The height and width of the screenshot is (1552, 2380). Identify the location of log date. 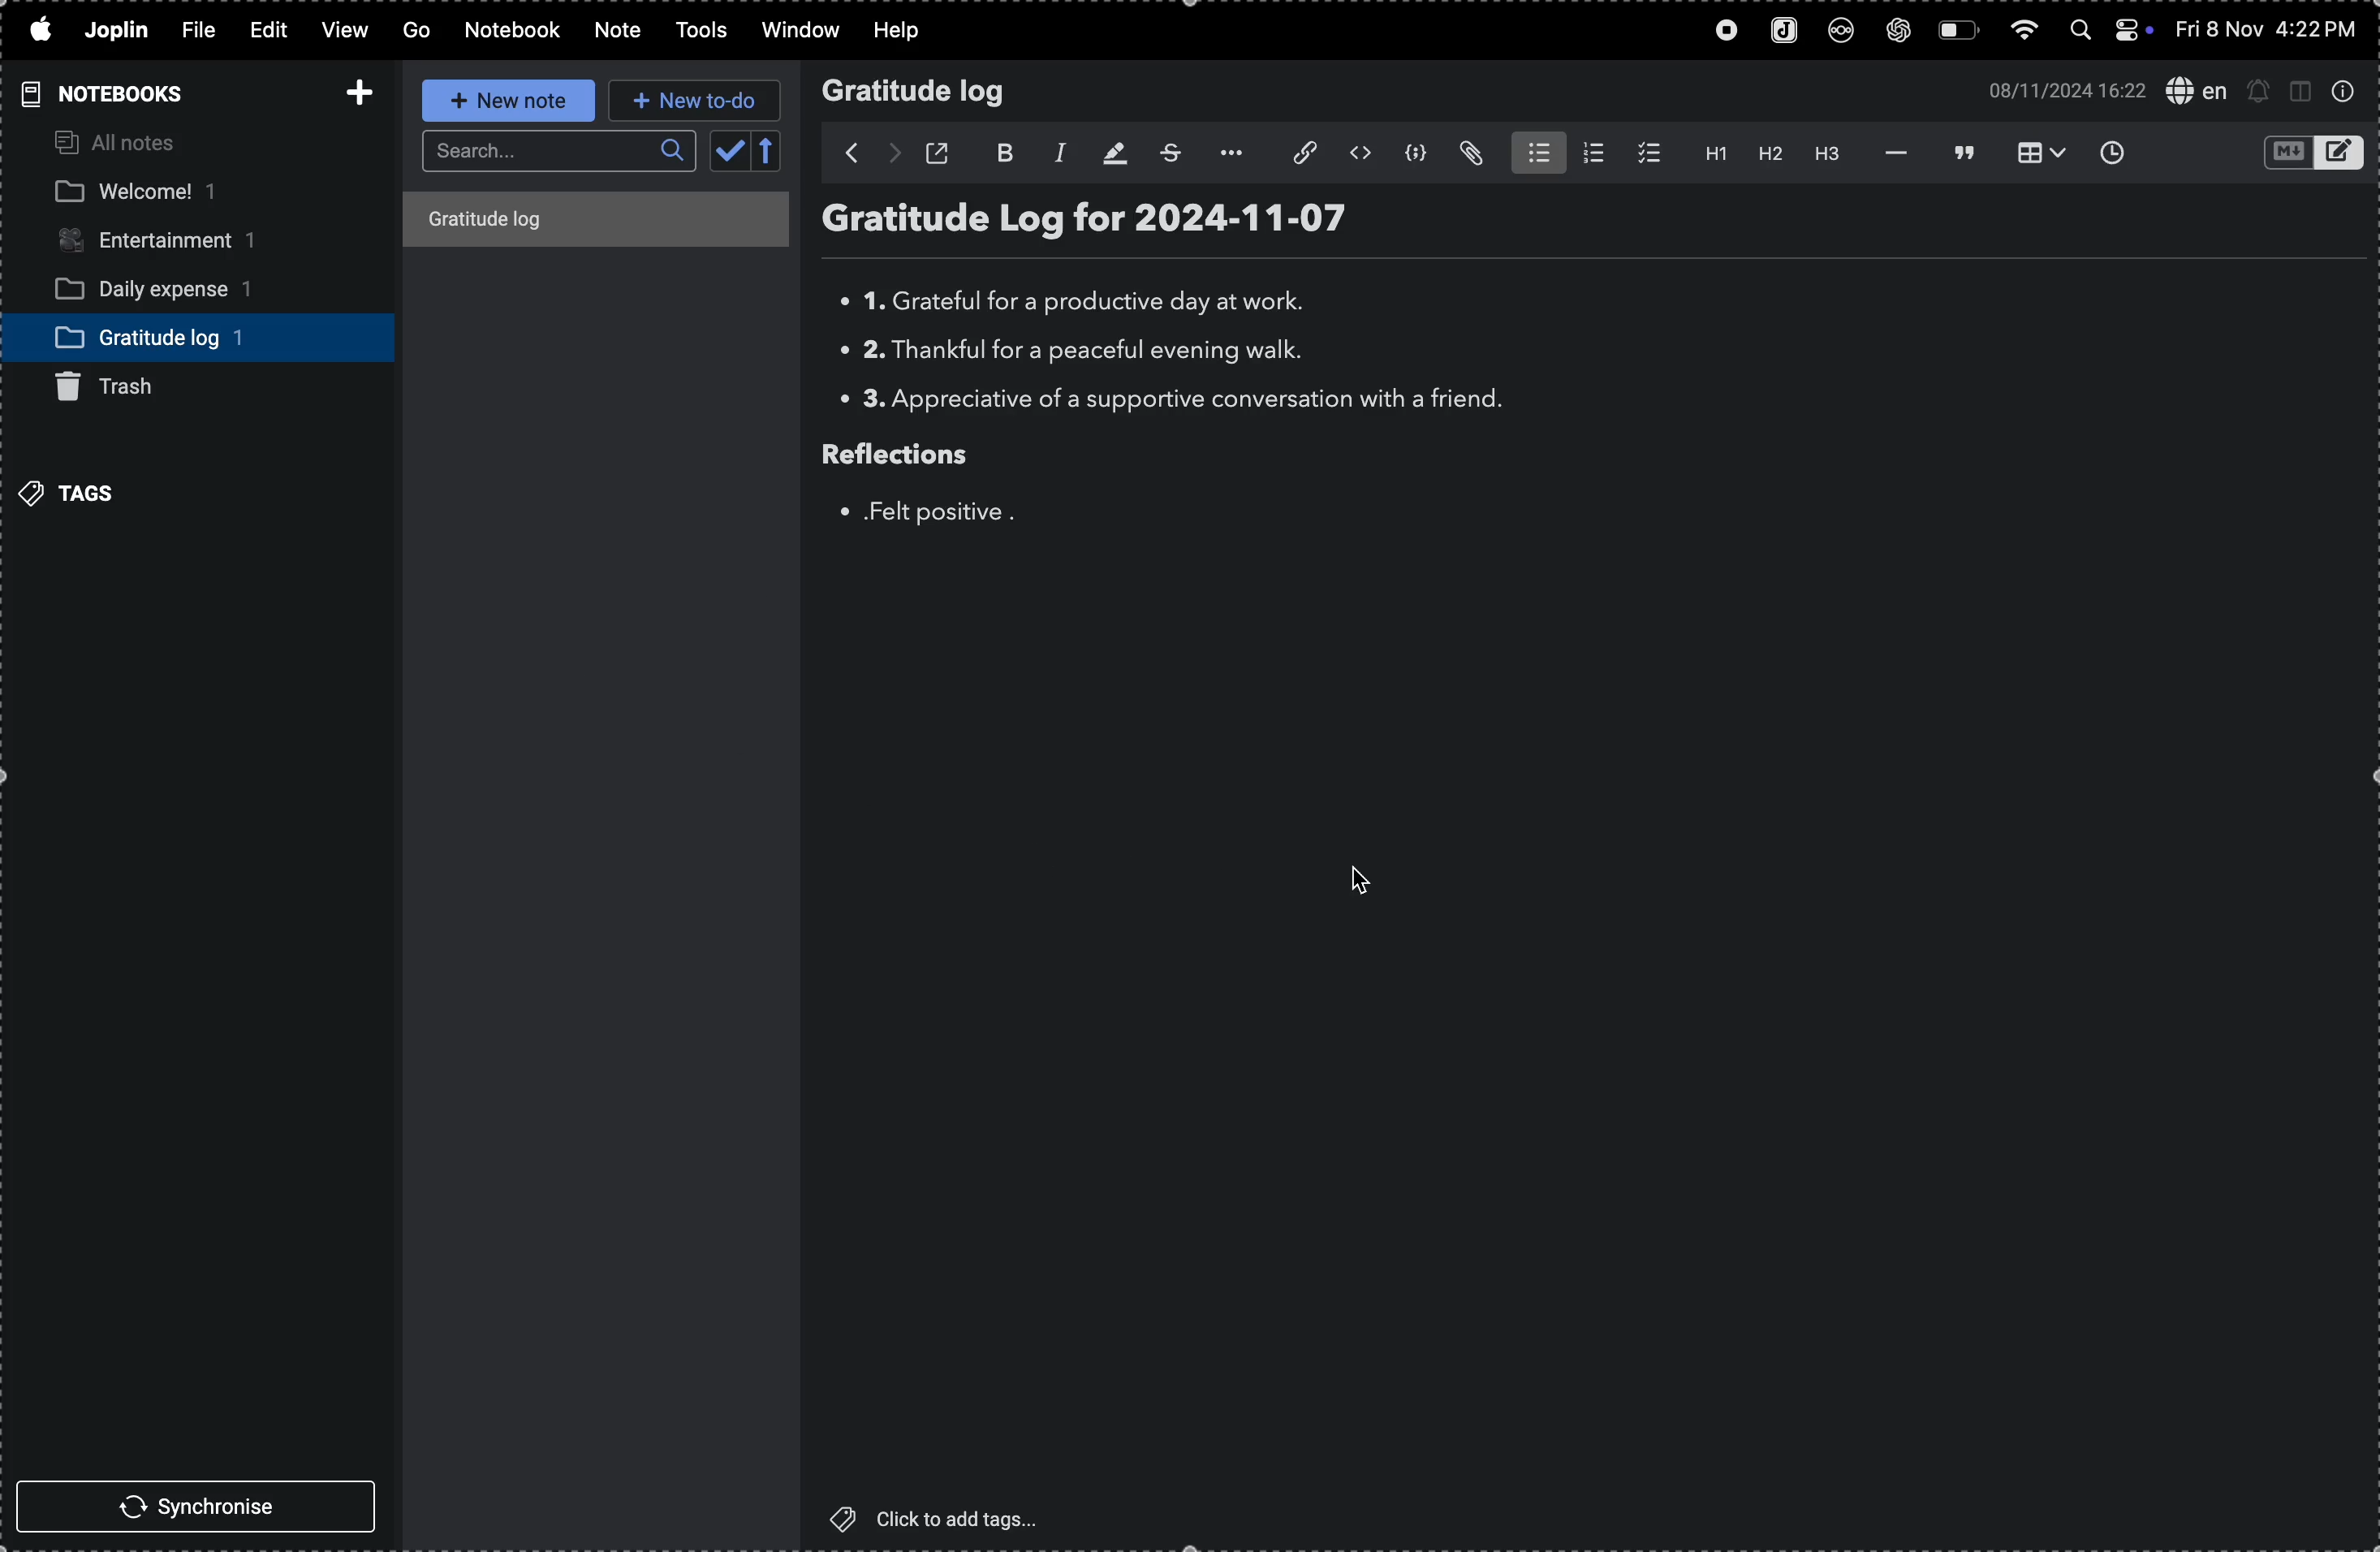
(1272, 219).